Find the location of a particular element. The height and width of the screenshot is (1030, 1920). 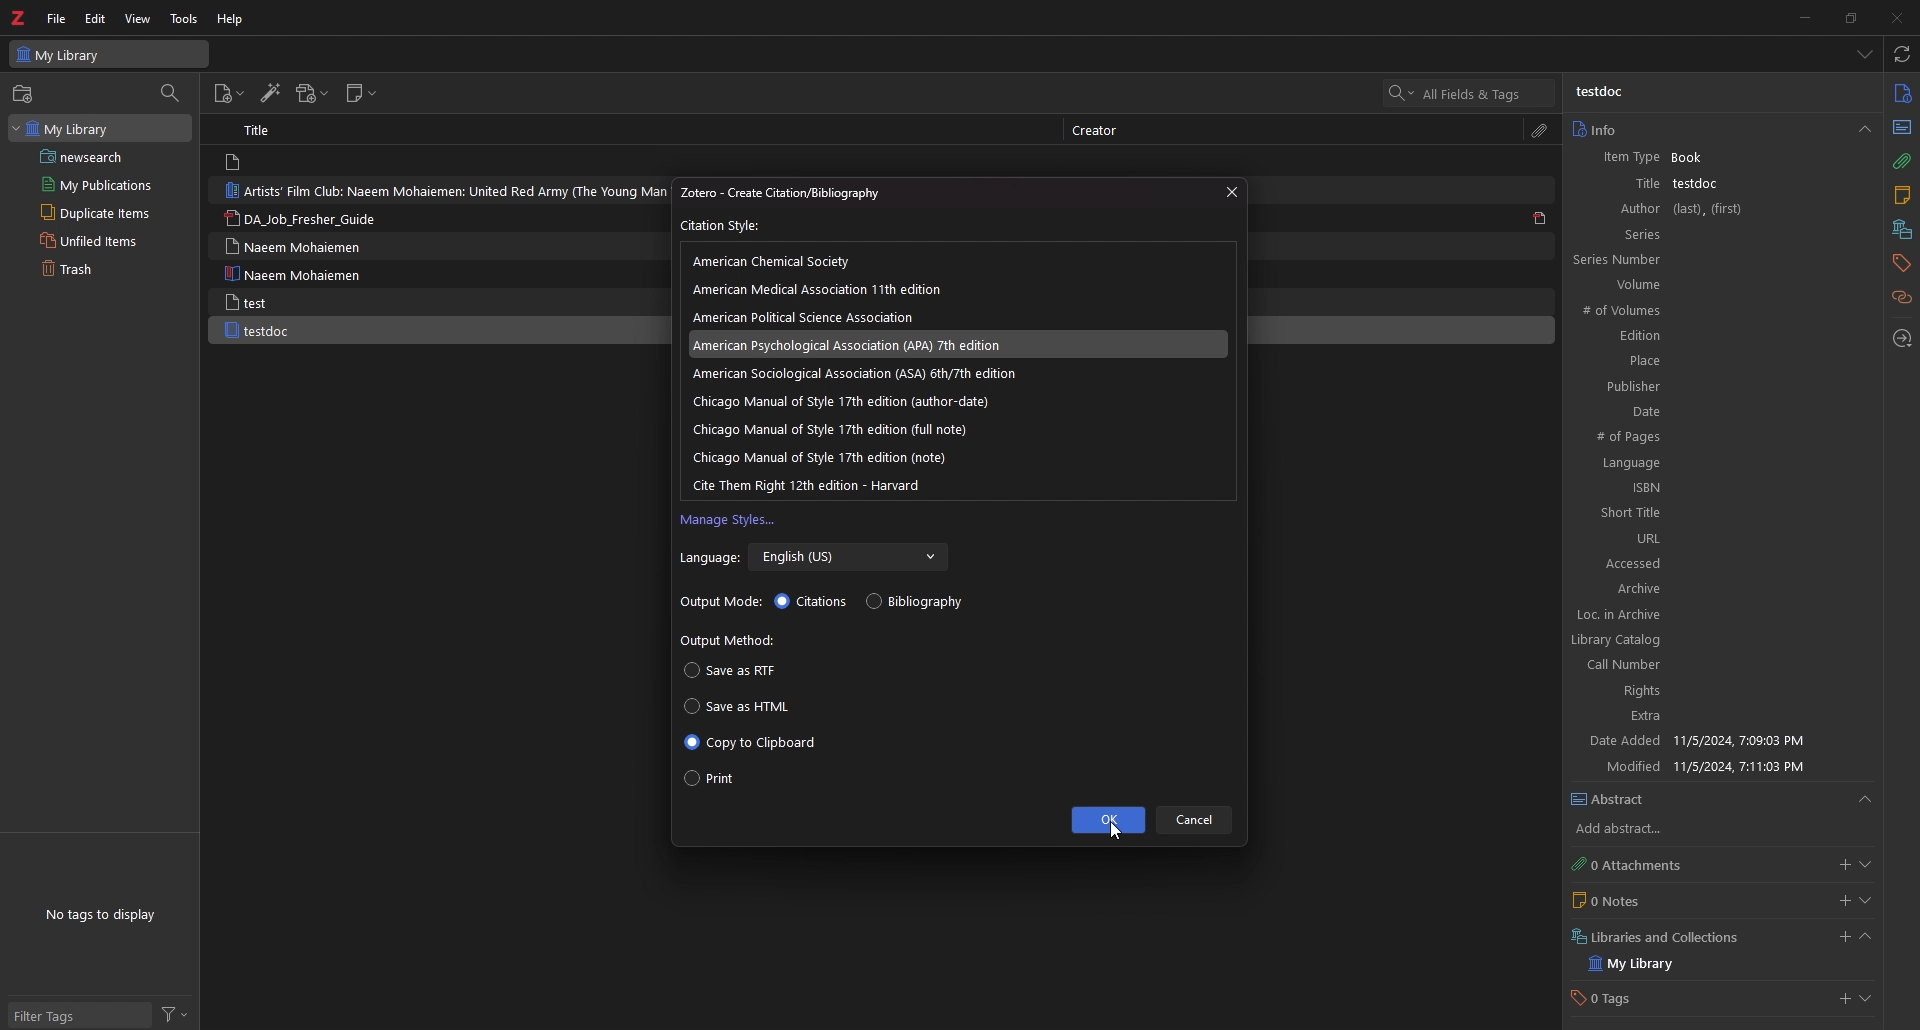

my library is located at coordinates (1650, 964).